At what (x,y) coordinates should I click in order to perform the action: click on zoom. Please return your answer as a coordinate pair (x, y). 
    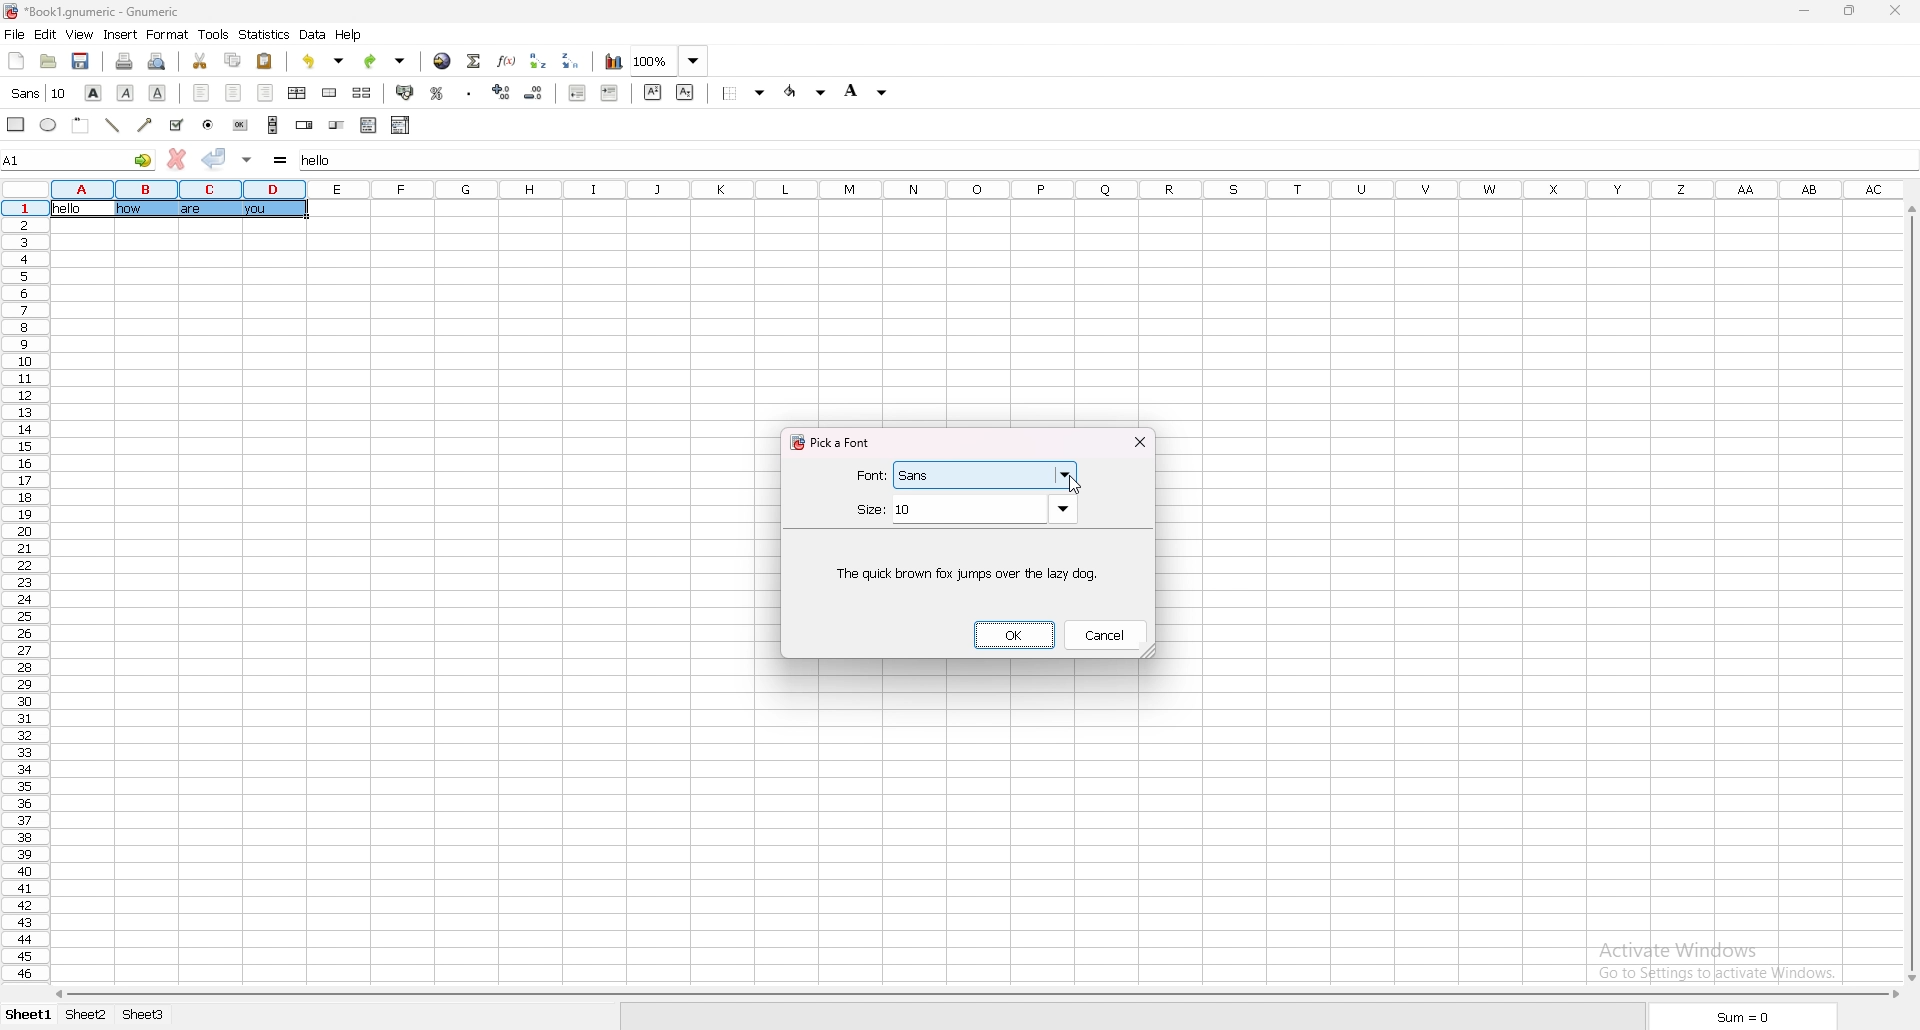
    Looking at the image, I should click on (670, 61).